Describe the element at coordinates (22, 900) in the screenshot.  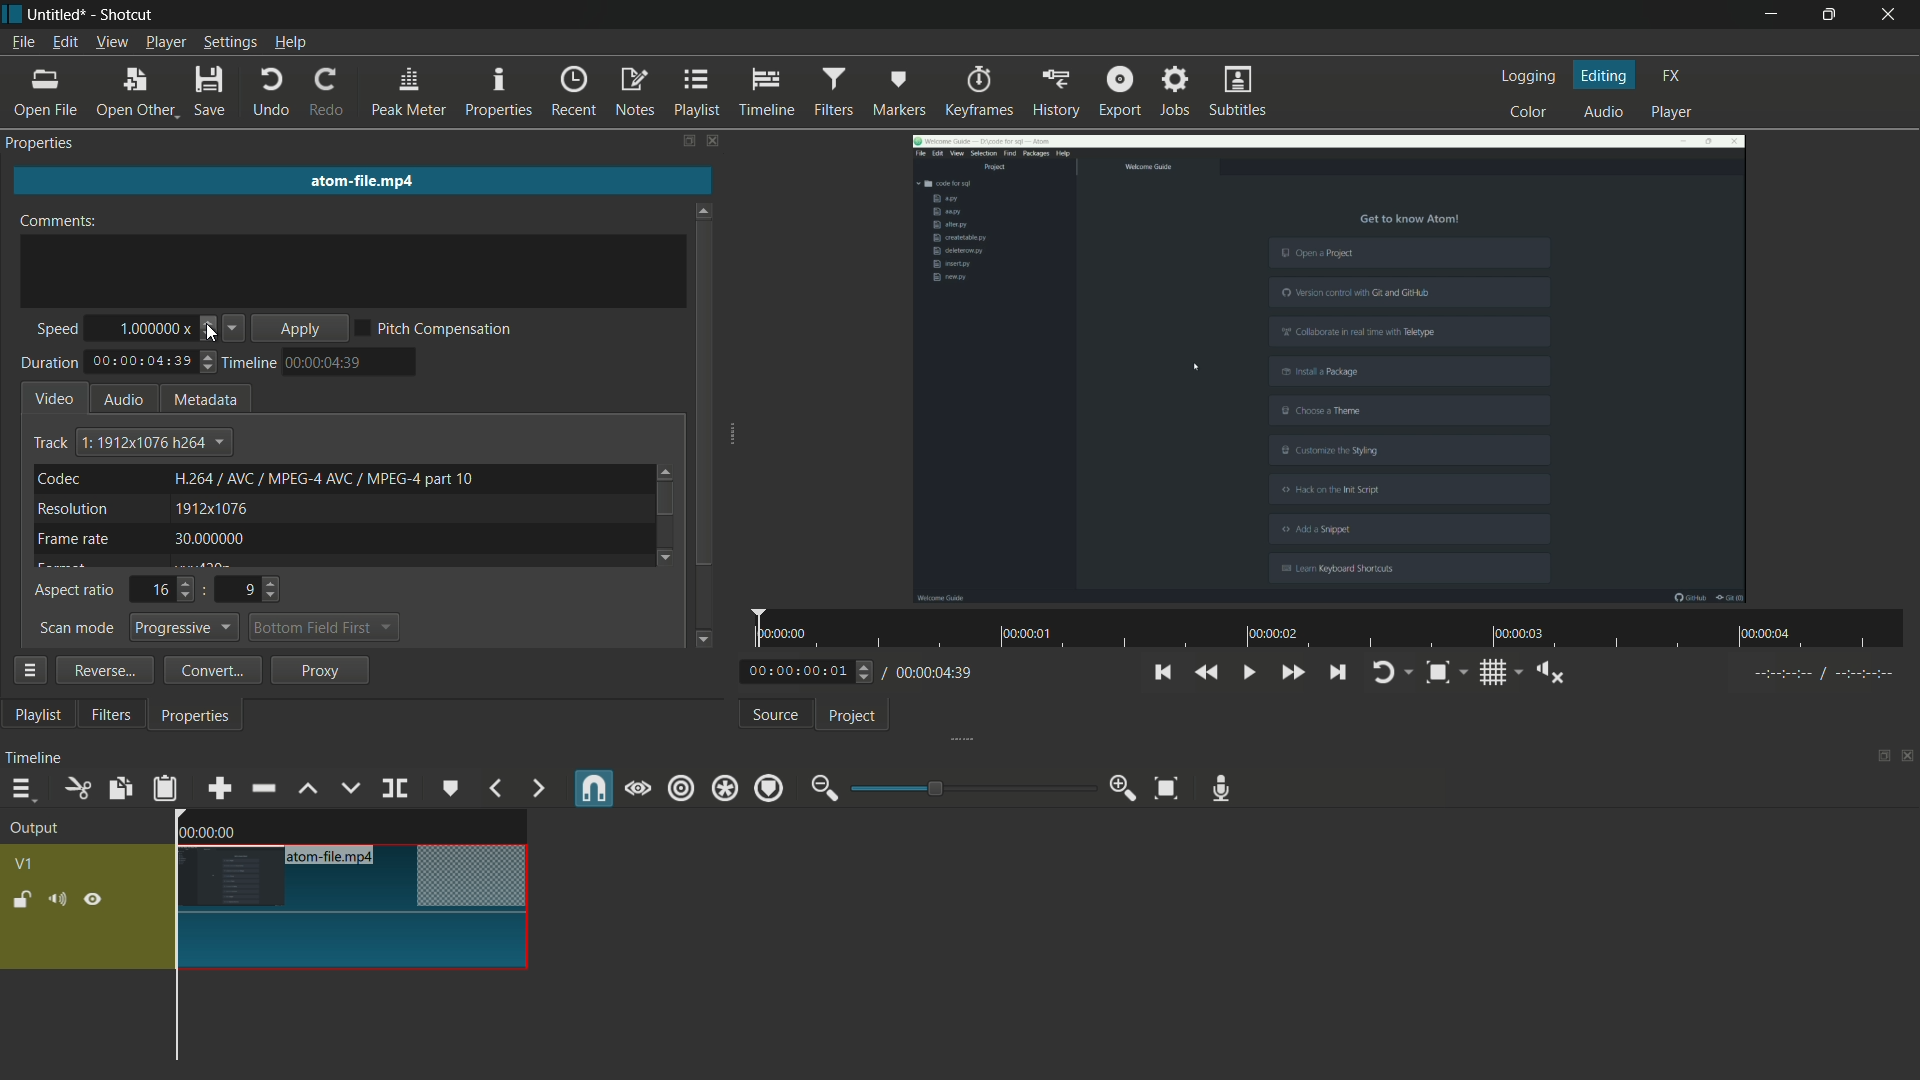
I see `lock` at that location.